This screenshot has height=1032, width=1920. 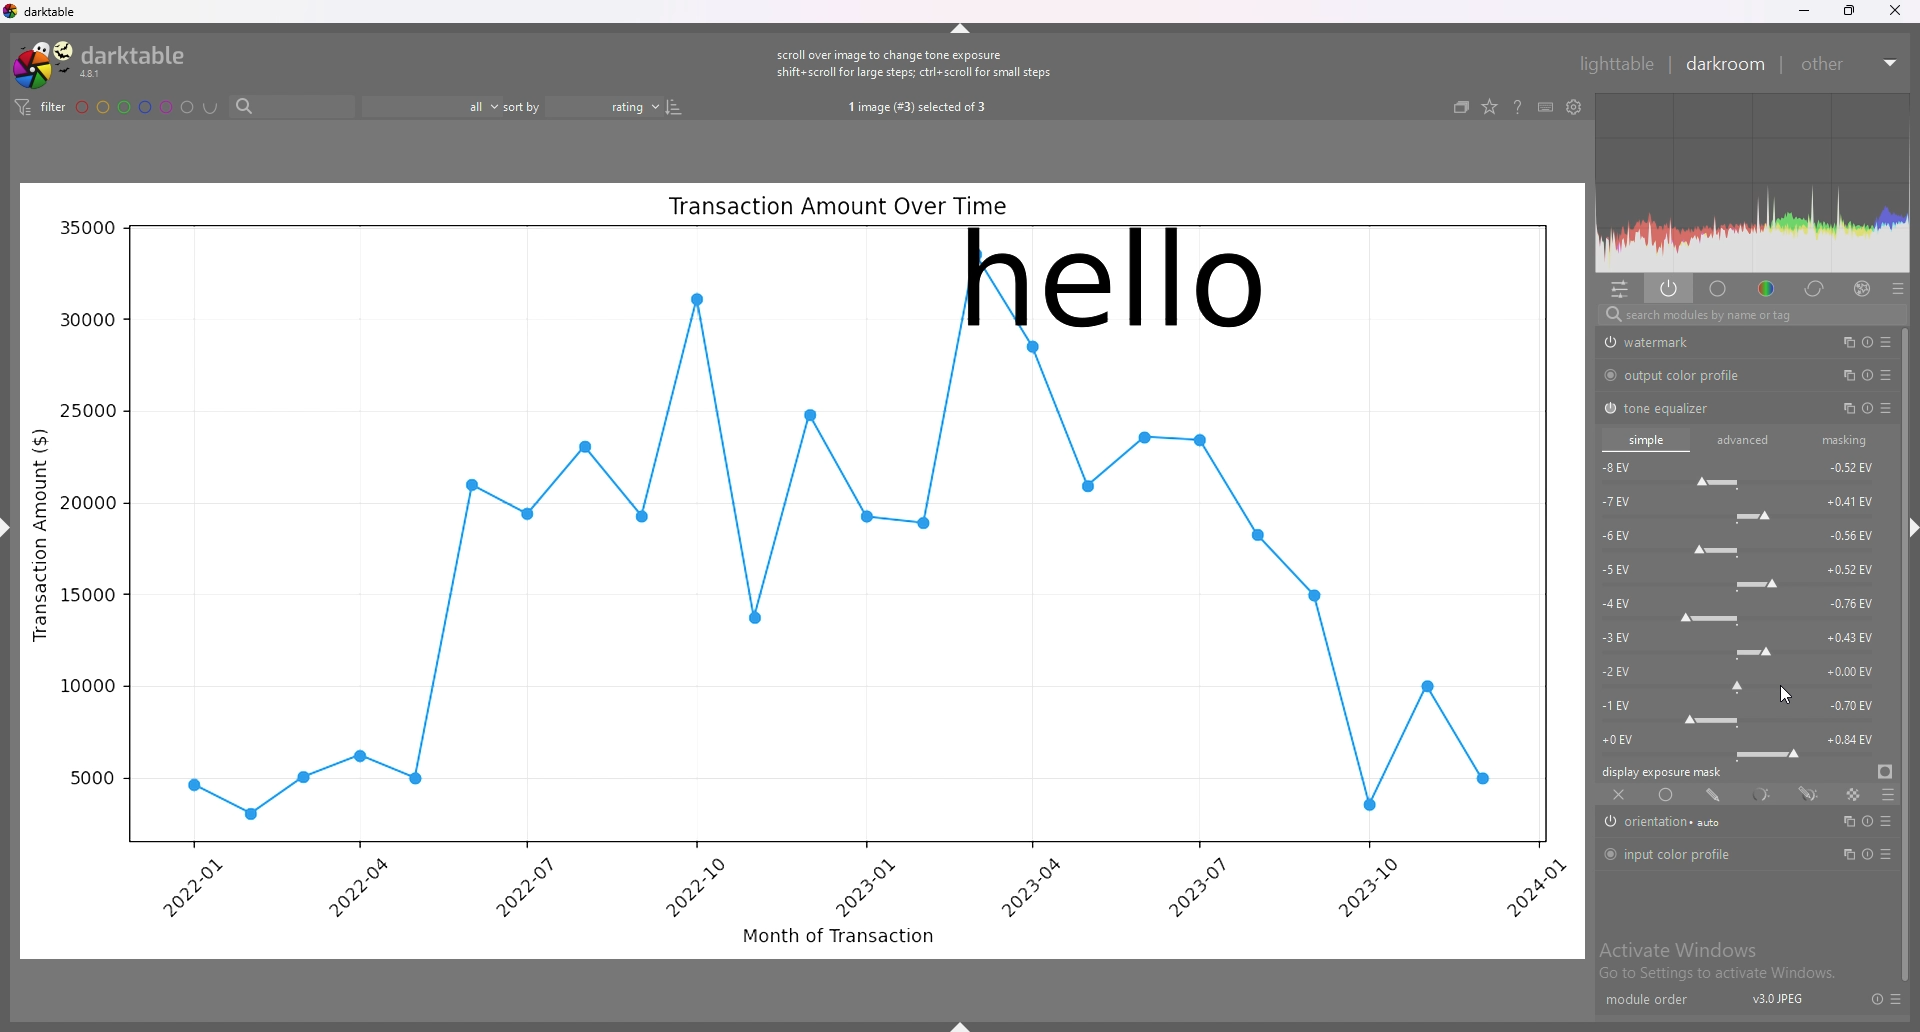 I want to click on advanced, so click(x=1744, y=440).